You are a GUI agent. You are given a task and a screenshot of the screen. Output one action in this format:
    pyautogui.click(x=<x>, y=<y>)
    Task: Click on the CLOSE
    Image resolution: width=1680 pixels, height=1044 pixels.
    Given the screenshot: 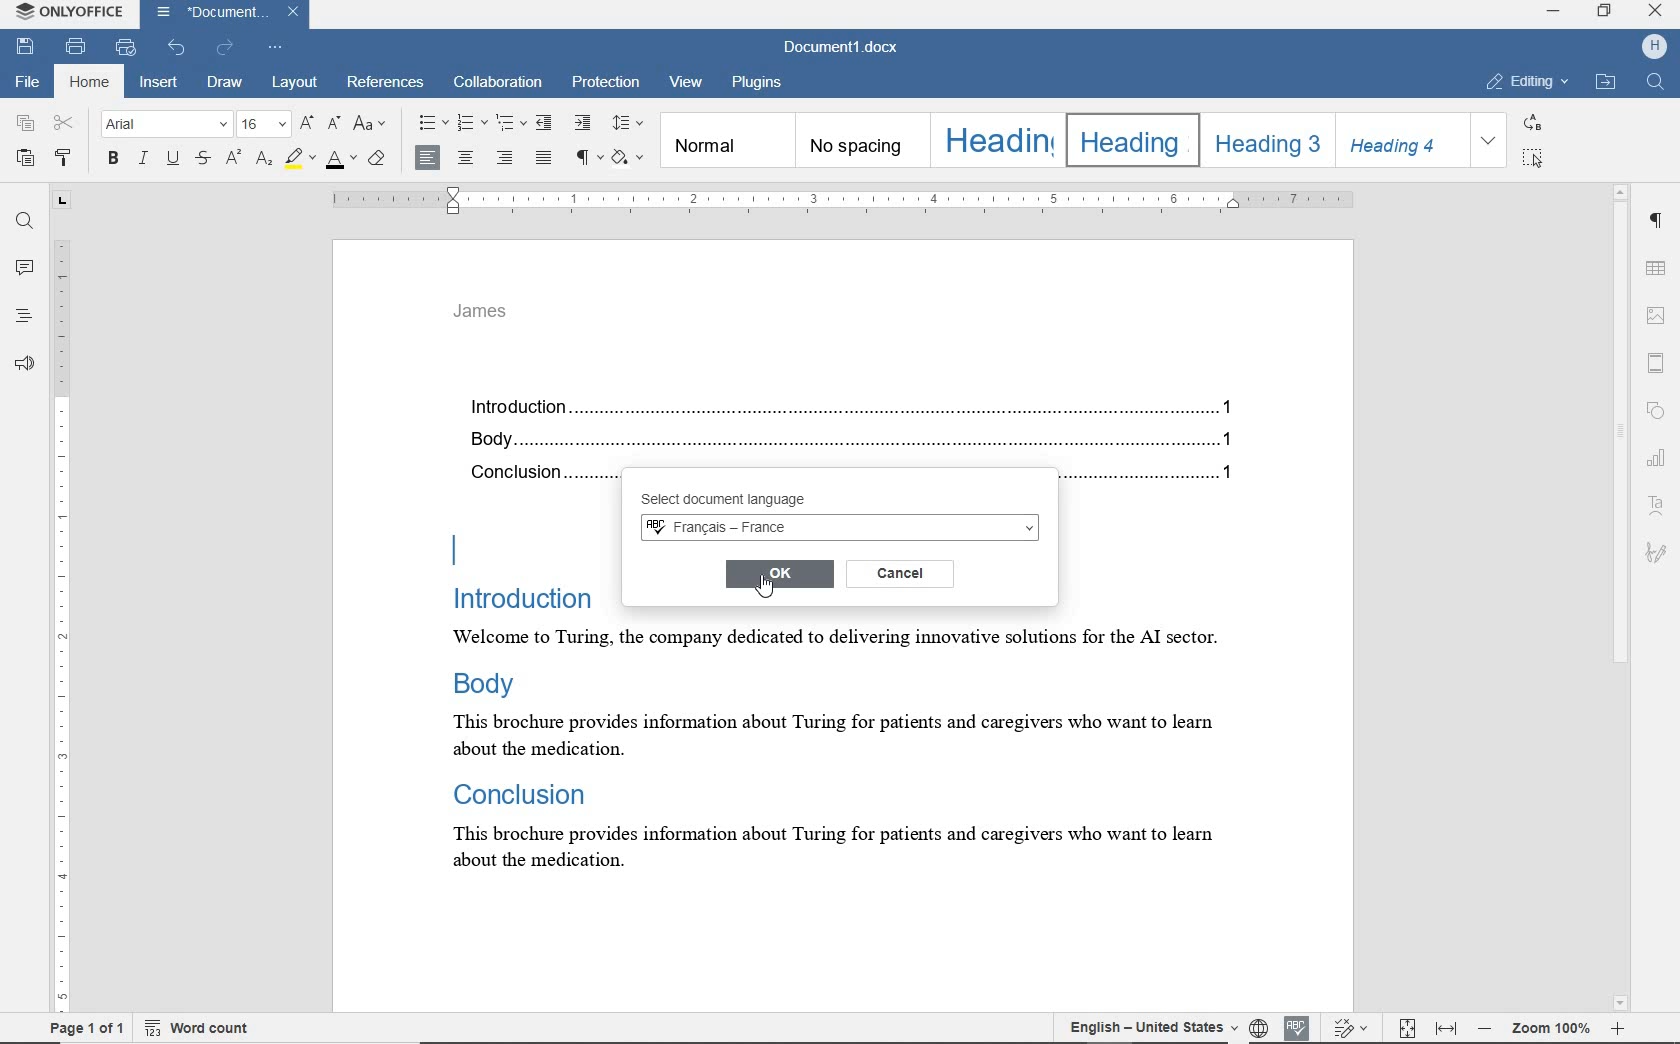 What is the action you would take?
    pyautogui.click(x=1653, y=11)
    